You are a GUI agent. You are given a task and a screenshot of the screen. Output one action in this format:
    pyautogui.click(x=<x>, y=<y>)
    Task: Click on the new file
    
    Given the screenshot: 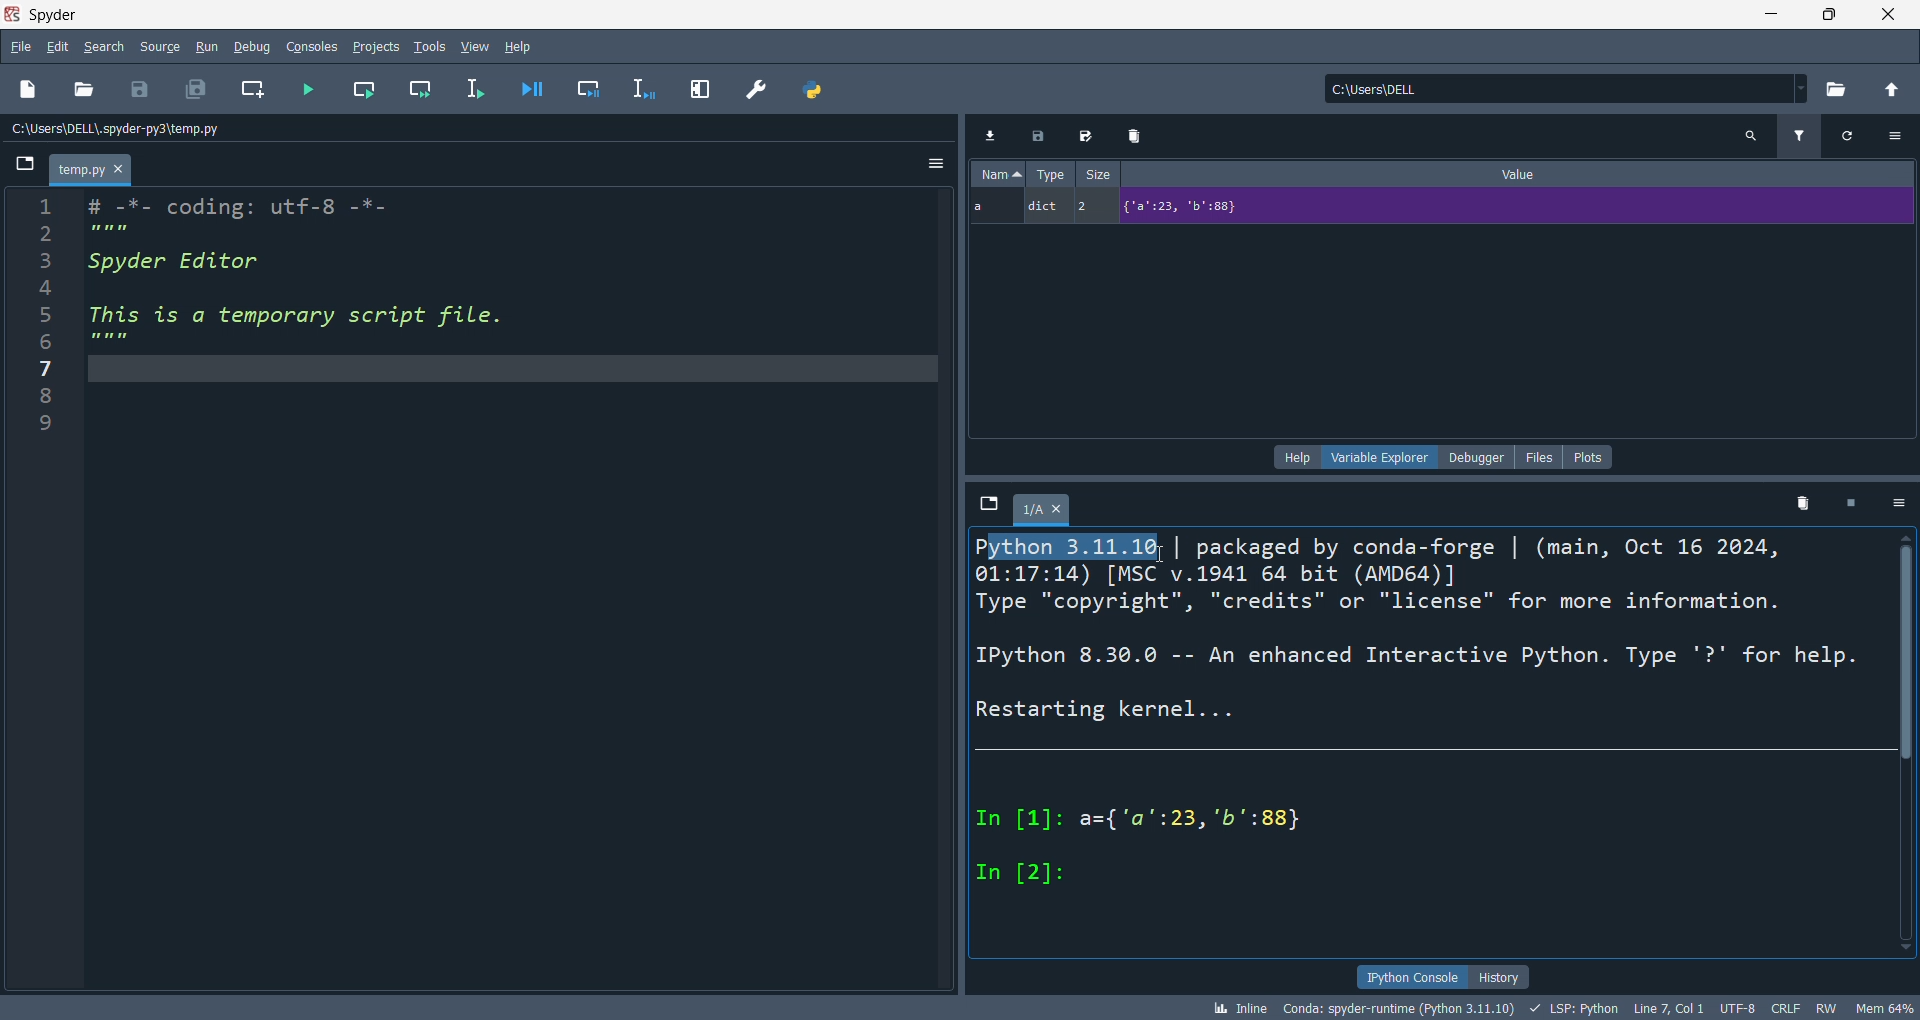 What is the action you would take?
    pyautogui.click(x=29, y=87)
    